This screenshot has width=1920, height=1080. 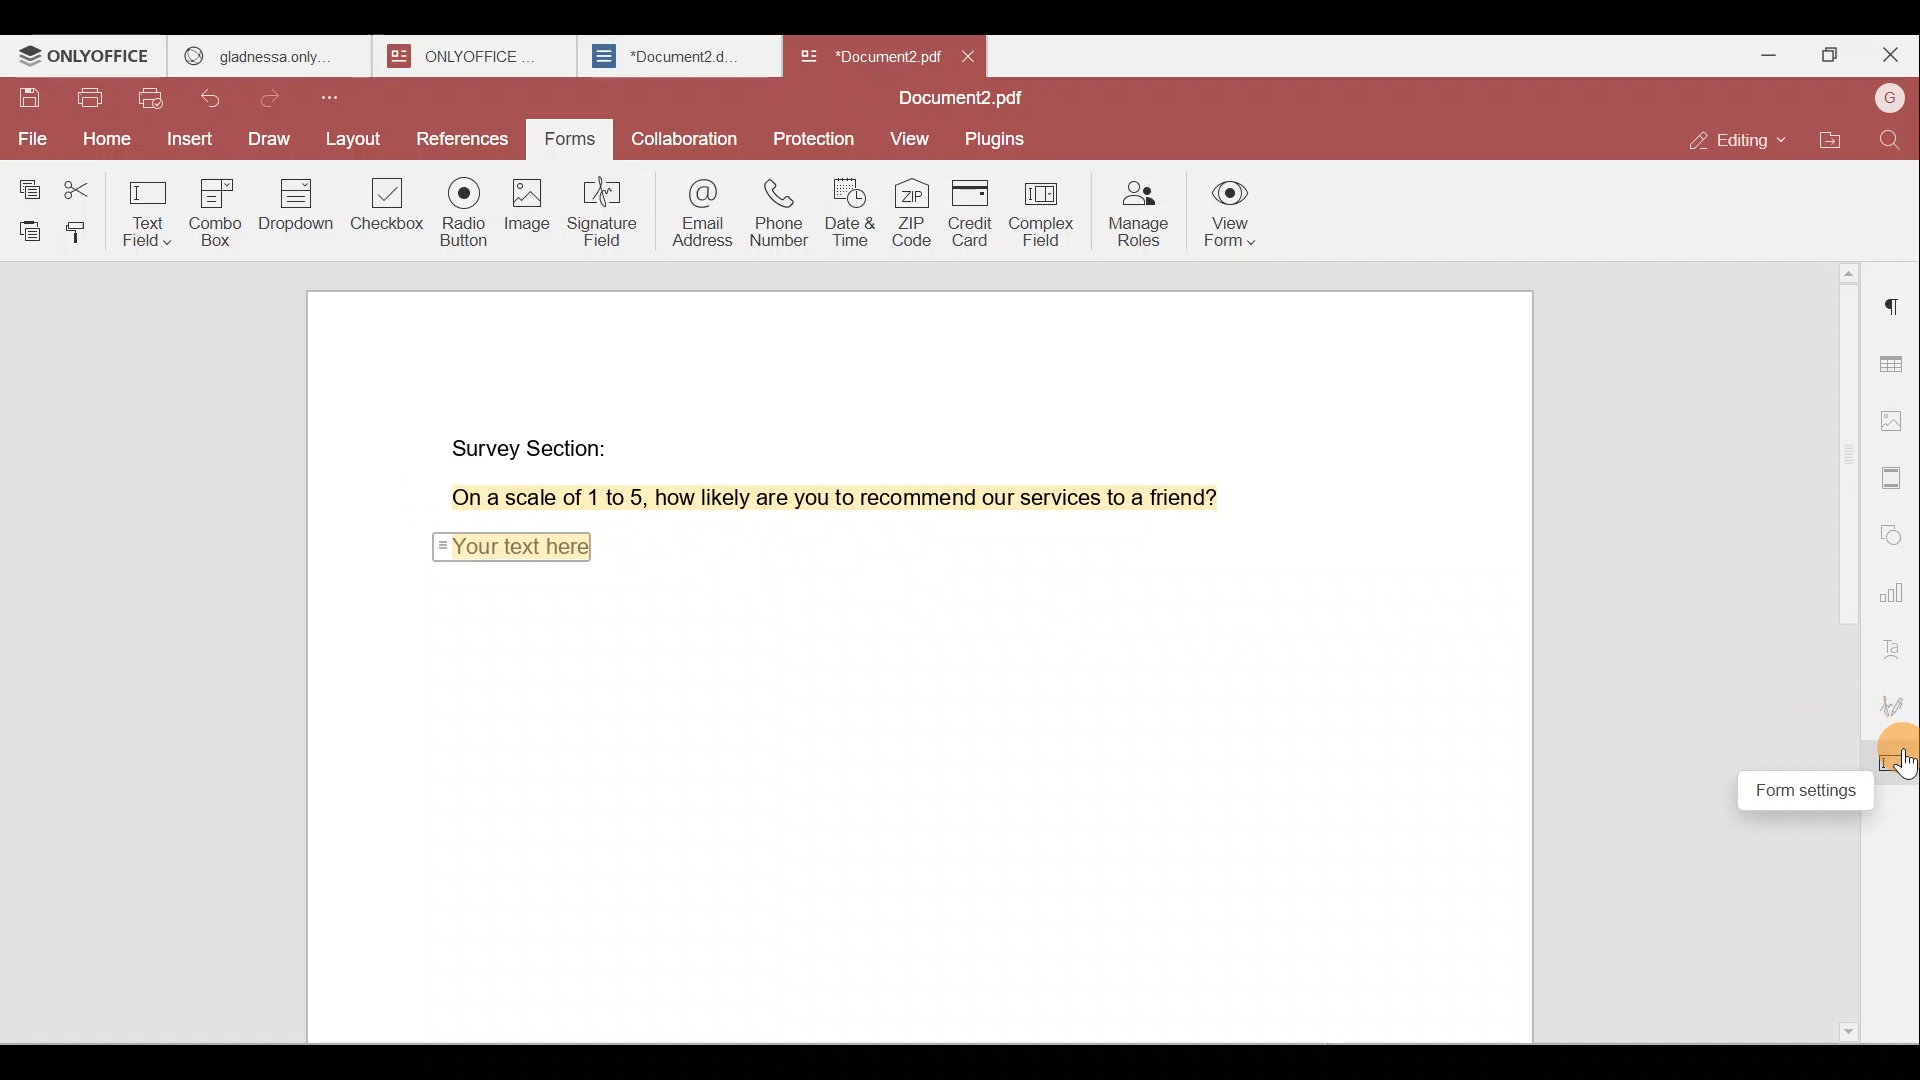 What do you see at coordinates (1831, 143) in the screenshot?
I see `Open file location` at bounding box center [1831, 143].